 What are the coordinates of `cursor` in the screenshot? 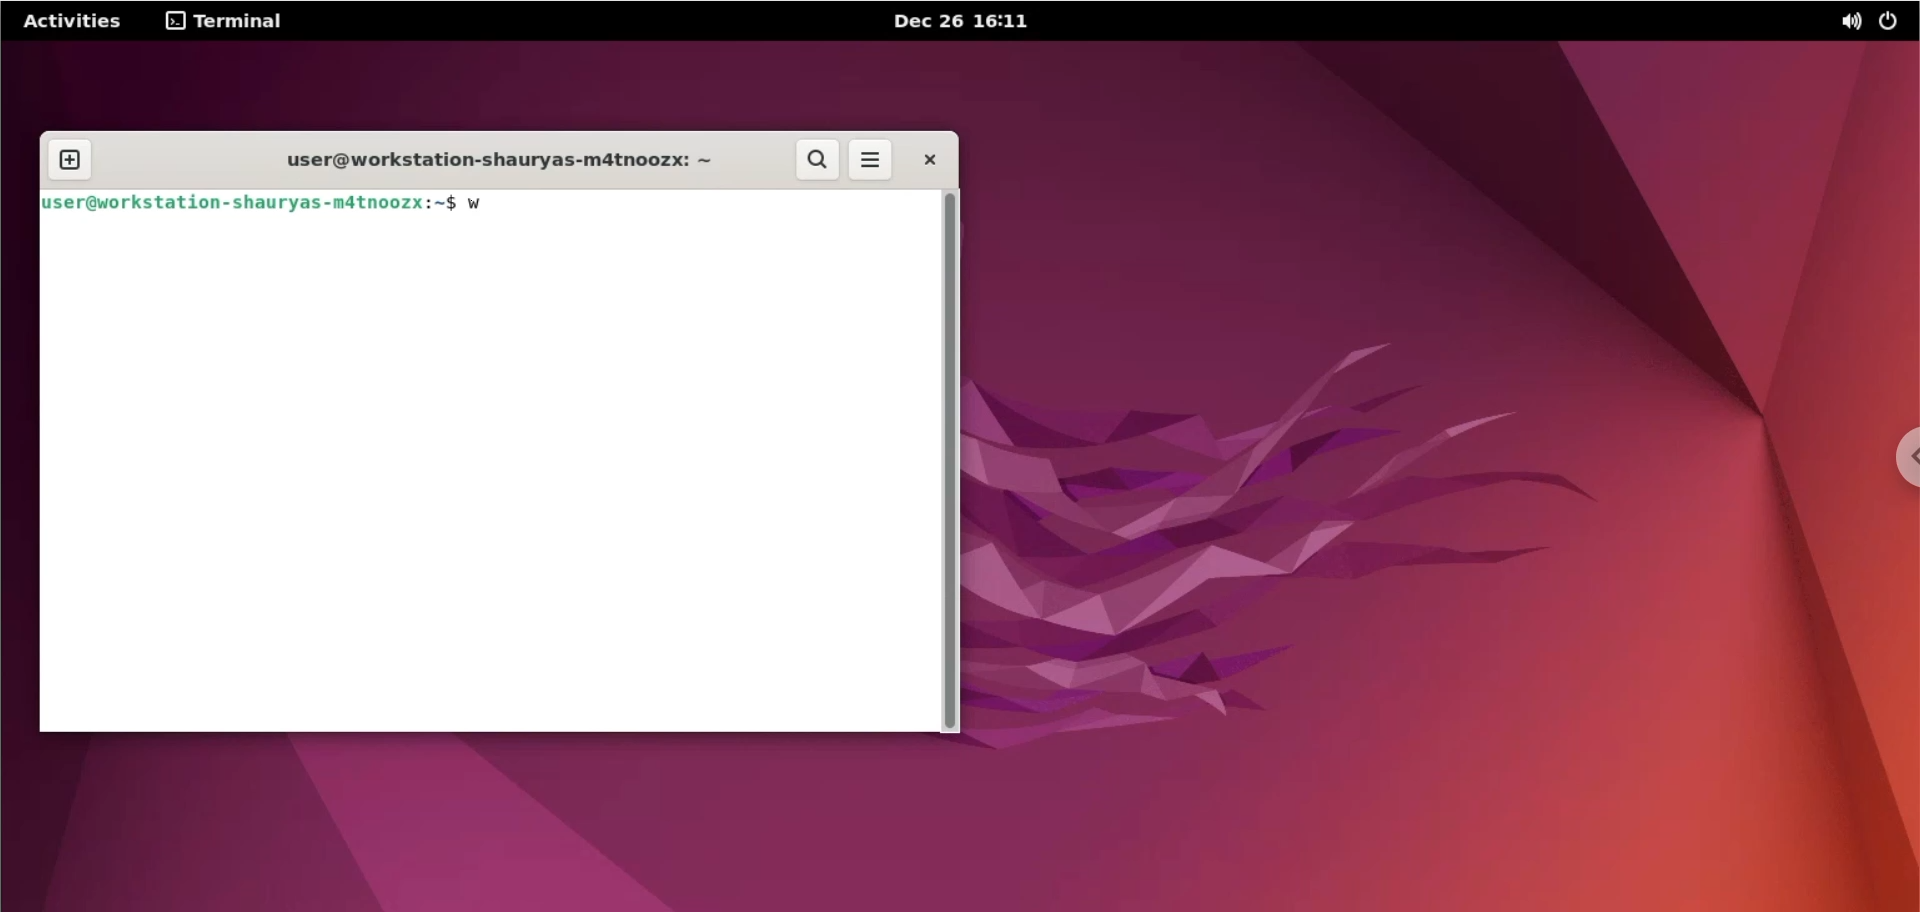 It's located at (512, 205).